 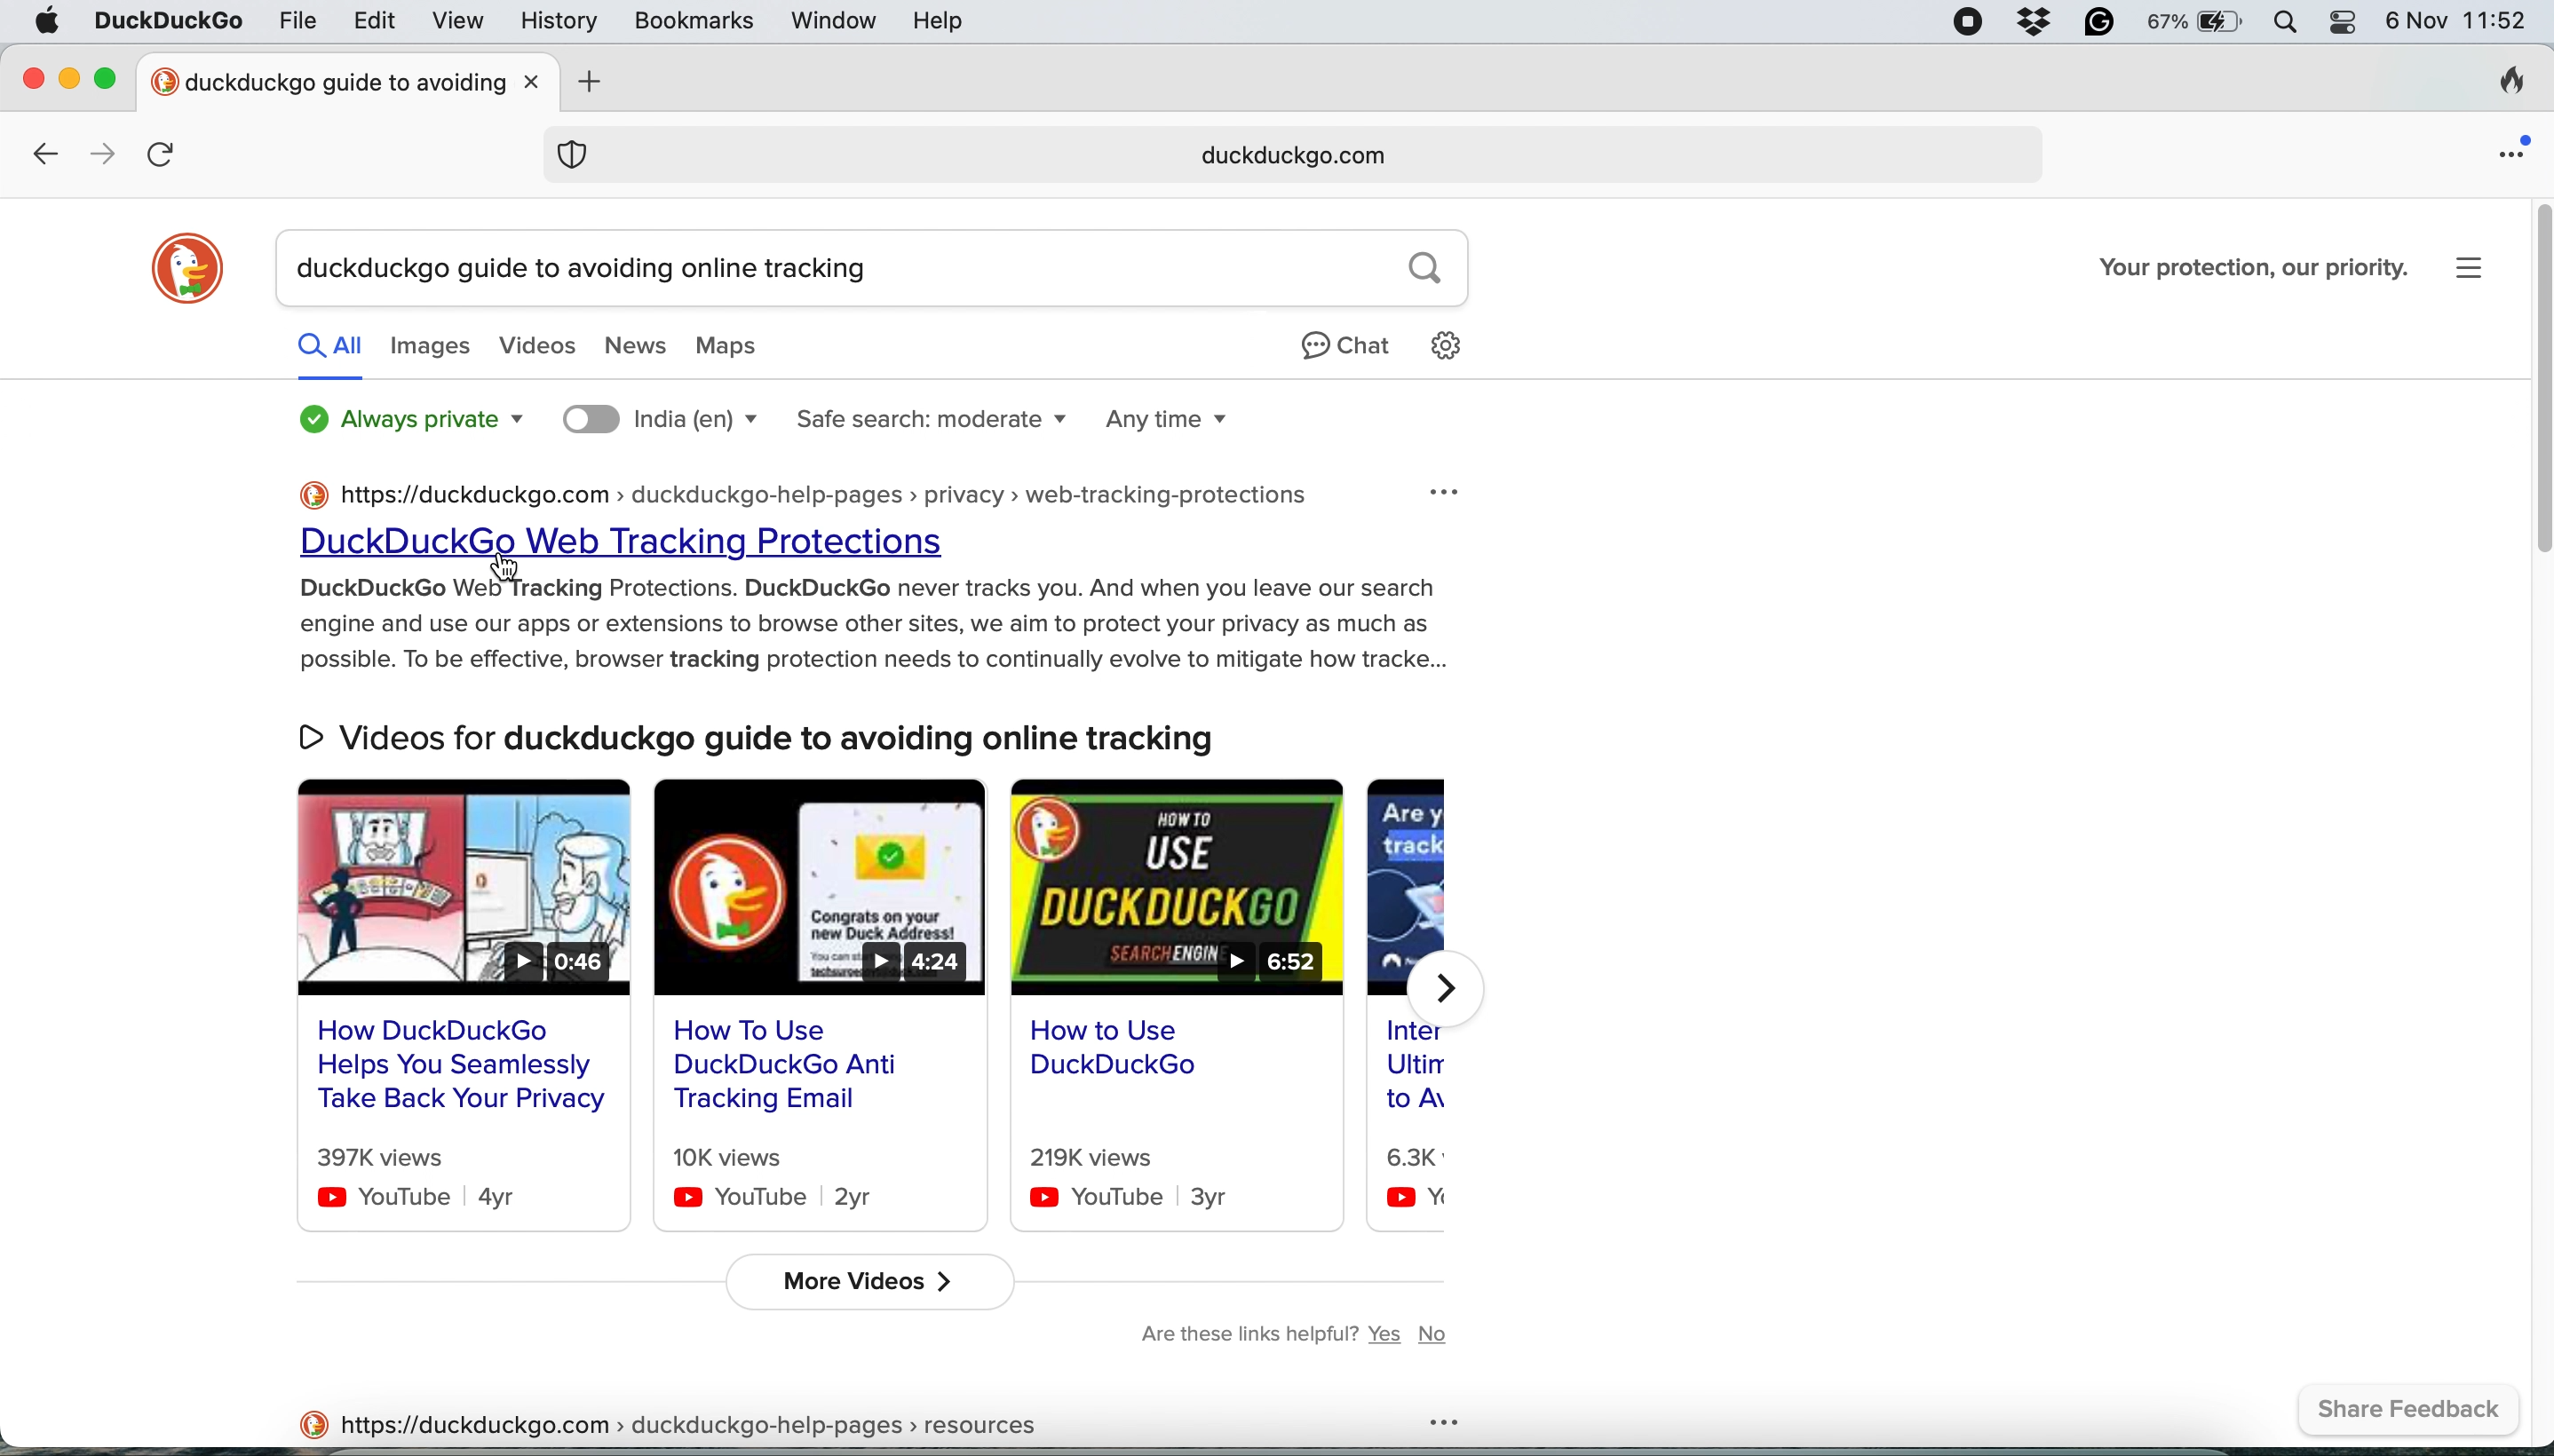 I want to click on system logo, so click(x=50, y=22).